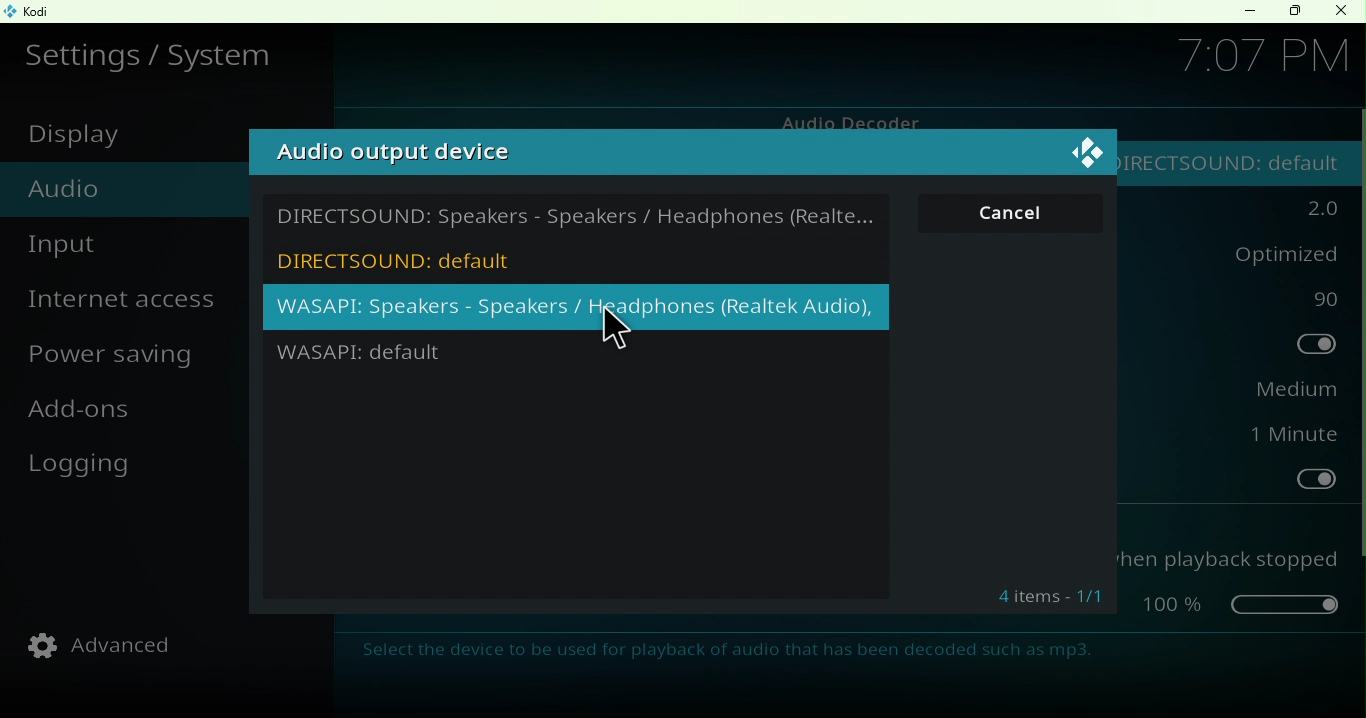 The image size is (1366, 718). What do you see at coordinates (1340, 11) in the screenshot?
I see `Close` at bounding box center [1340, 11].